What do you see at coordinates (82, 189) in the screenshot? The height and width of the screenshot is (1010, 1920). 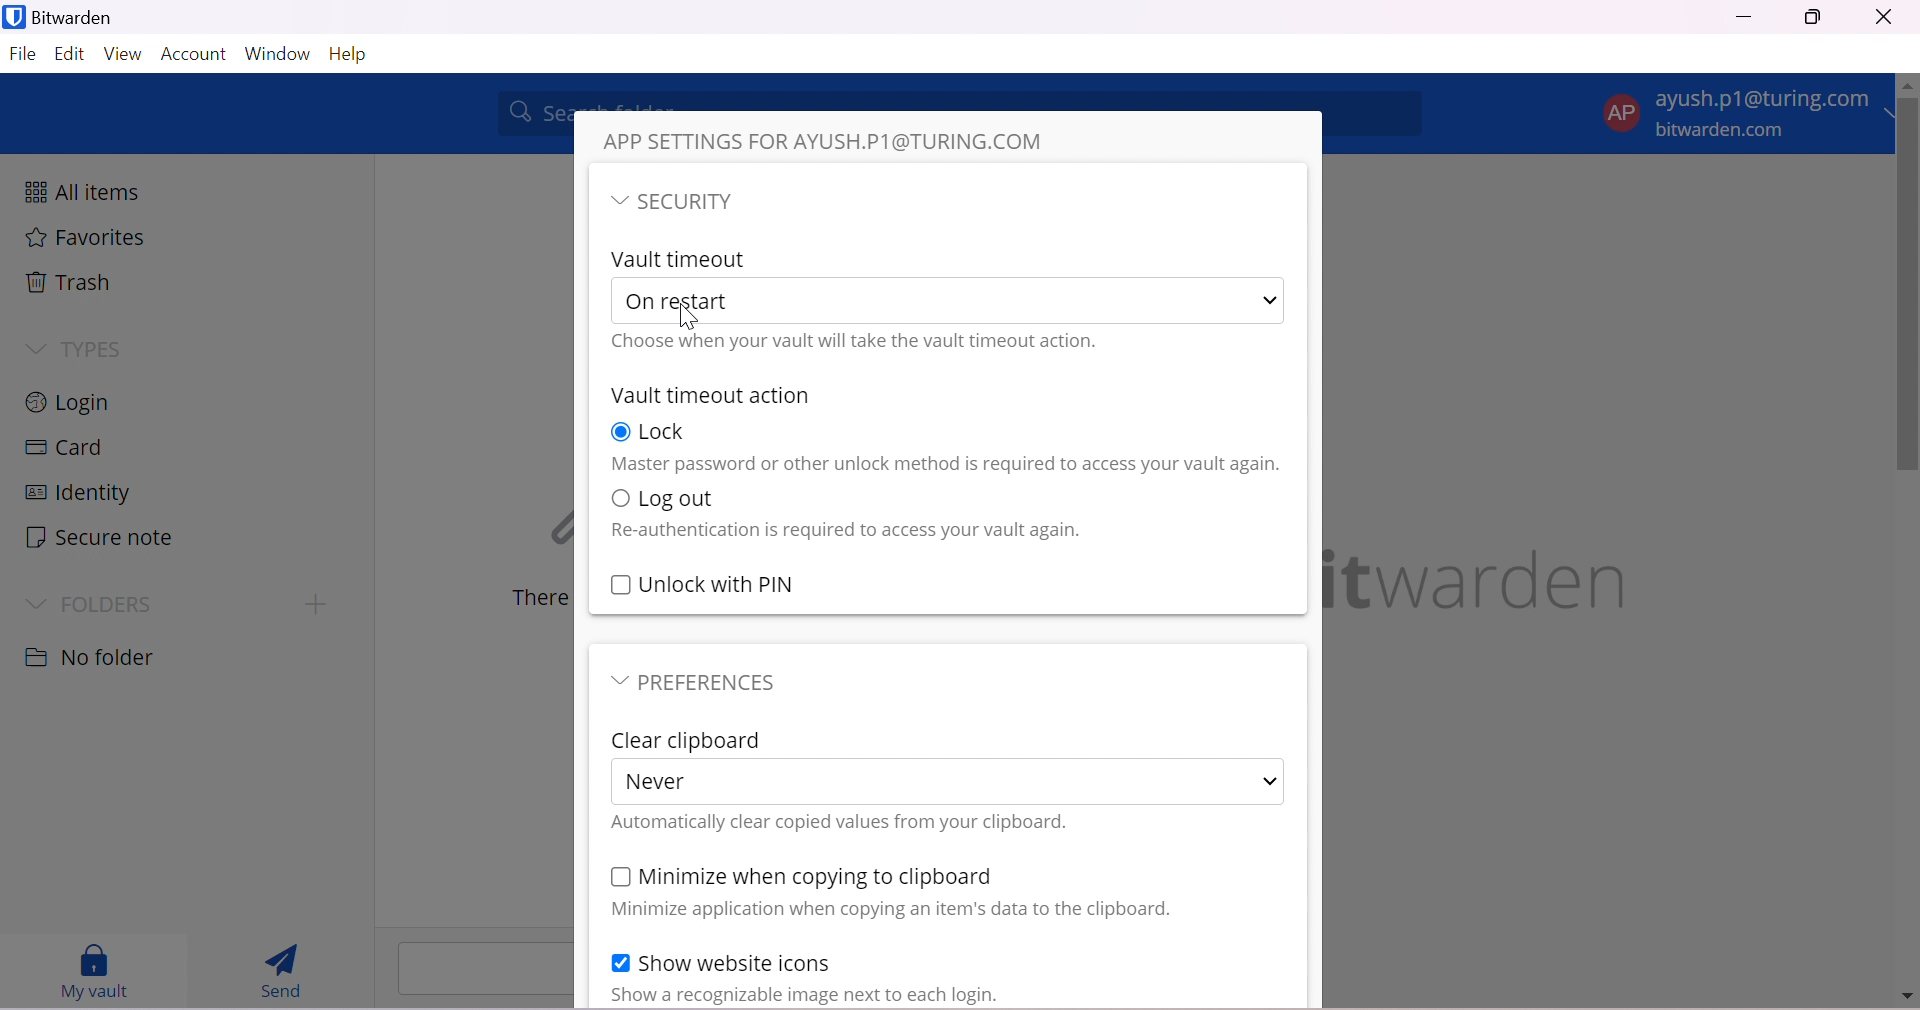 I see `All items` at bounding box center [82, 189].